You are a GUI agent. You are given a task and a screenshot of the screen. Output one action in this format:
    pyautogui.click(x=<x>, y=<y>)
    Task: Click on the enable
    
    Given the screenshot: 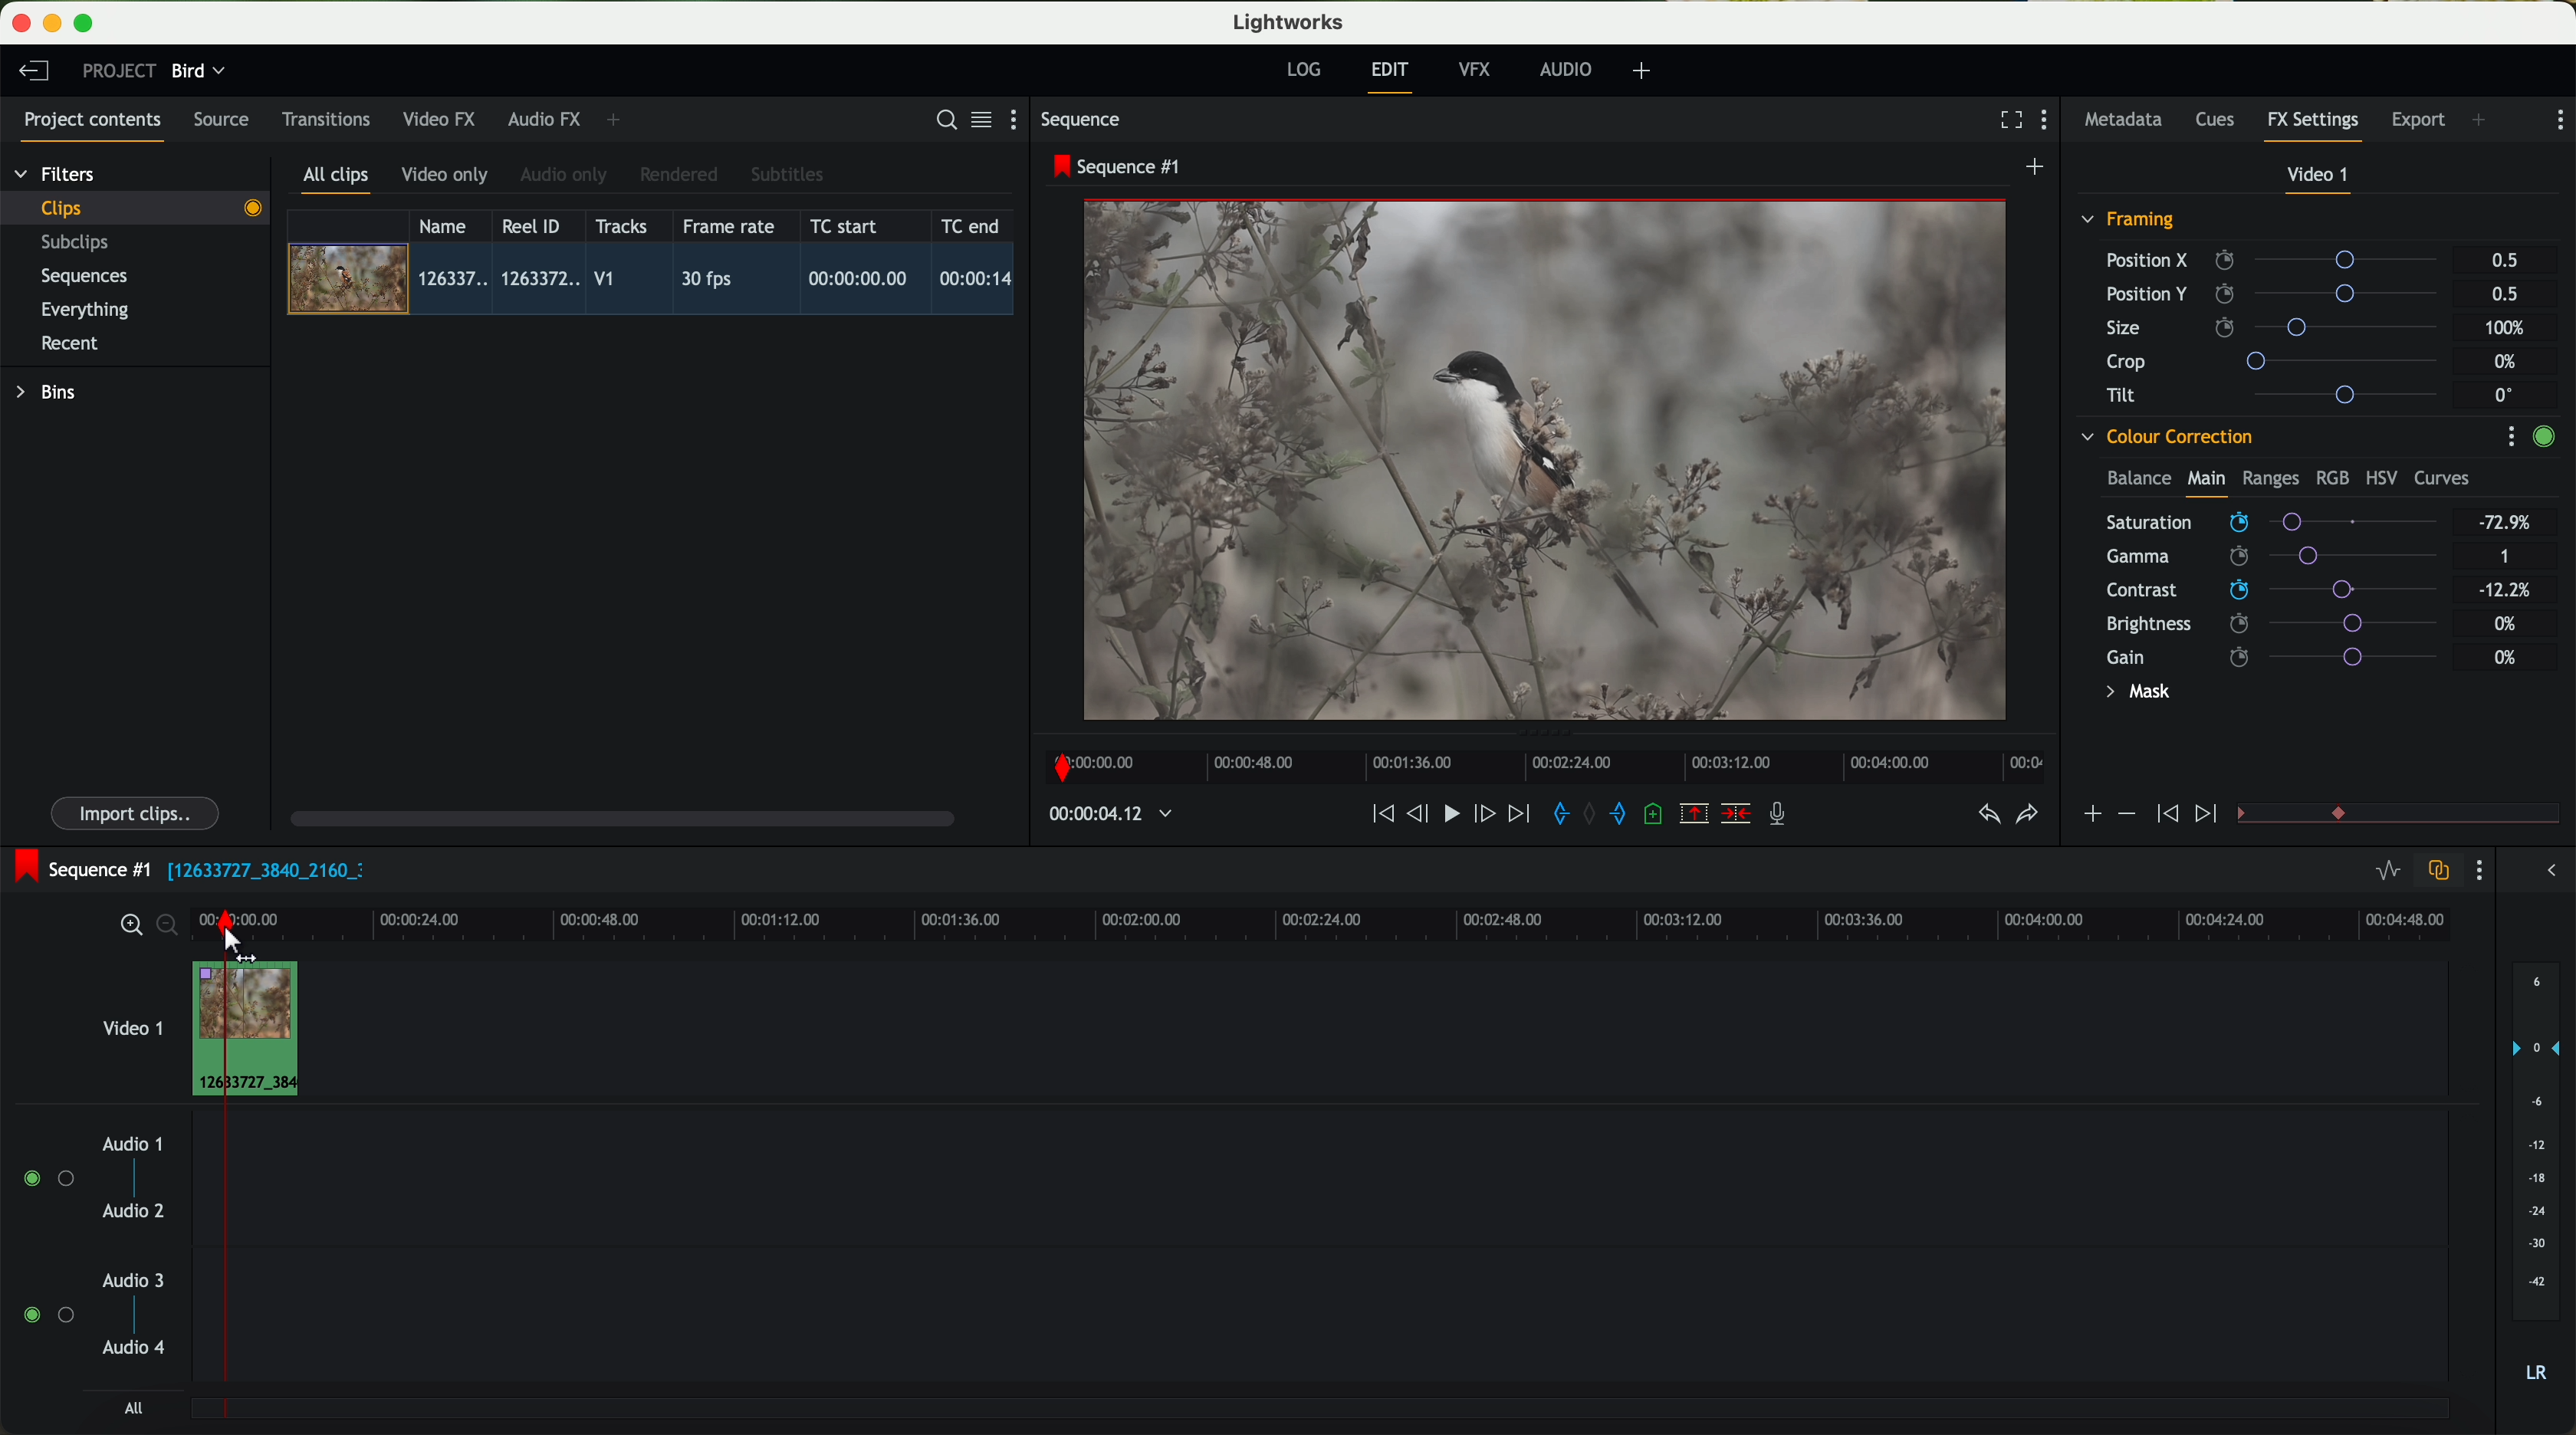 What is the action you would take?
    pyautogui.click(x=2543, y=439)
    